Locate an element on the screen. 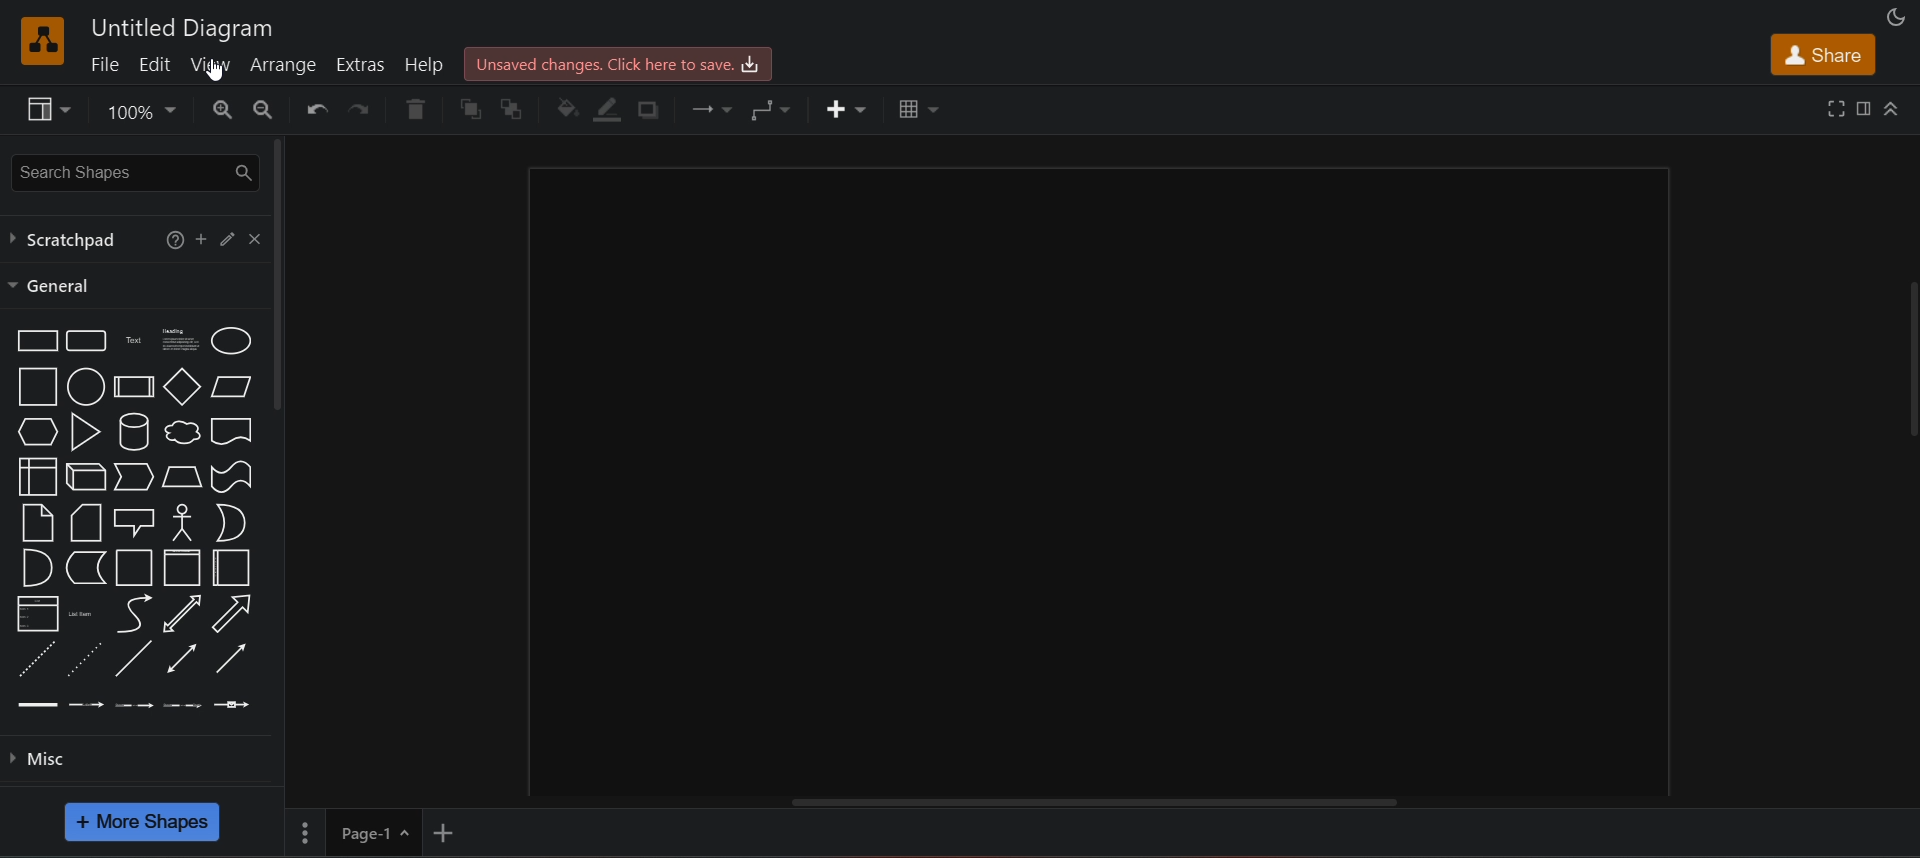 The height and width of the screenshot is (858, 1920). linecolor is located at coordinates (610, 110).